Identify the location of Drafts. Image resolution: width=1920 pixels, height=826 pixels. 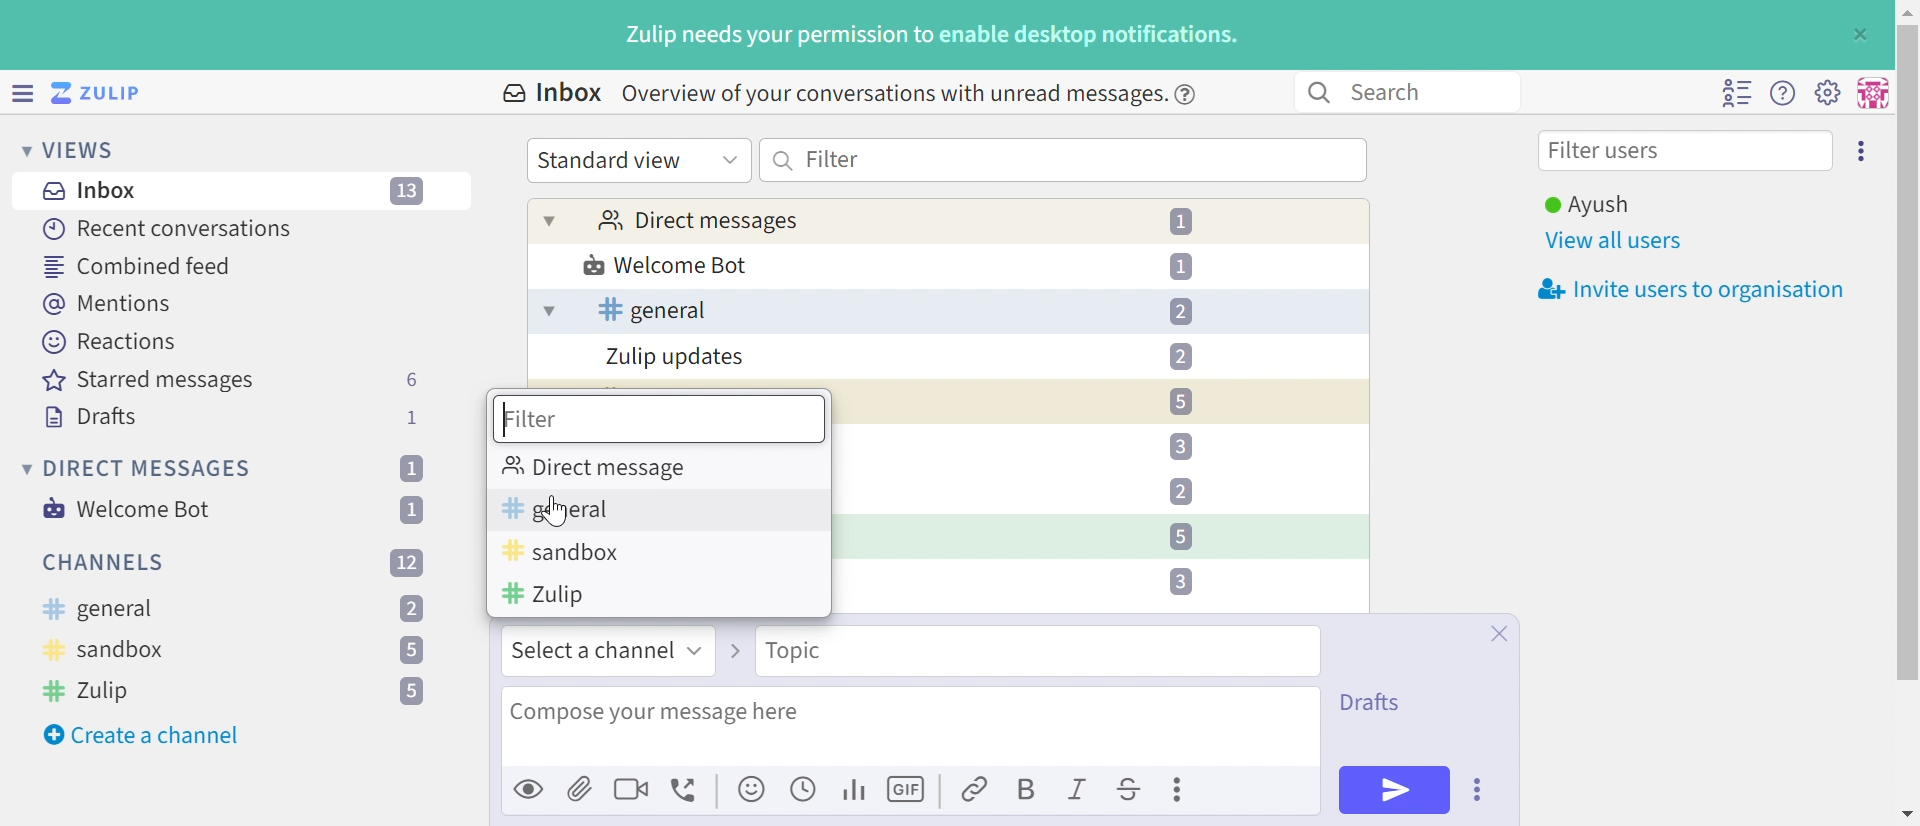
(91, 419).